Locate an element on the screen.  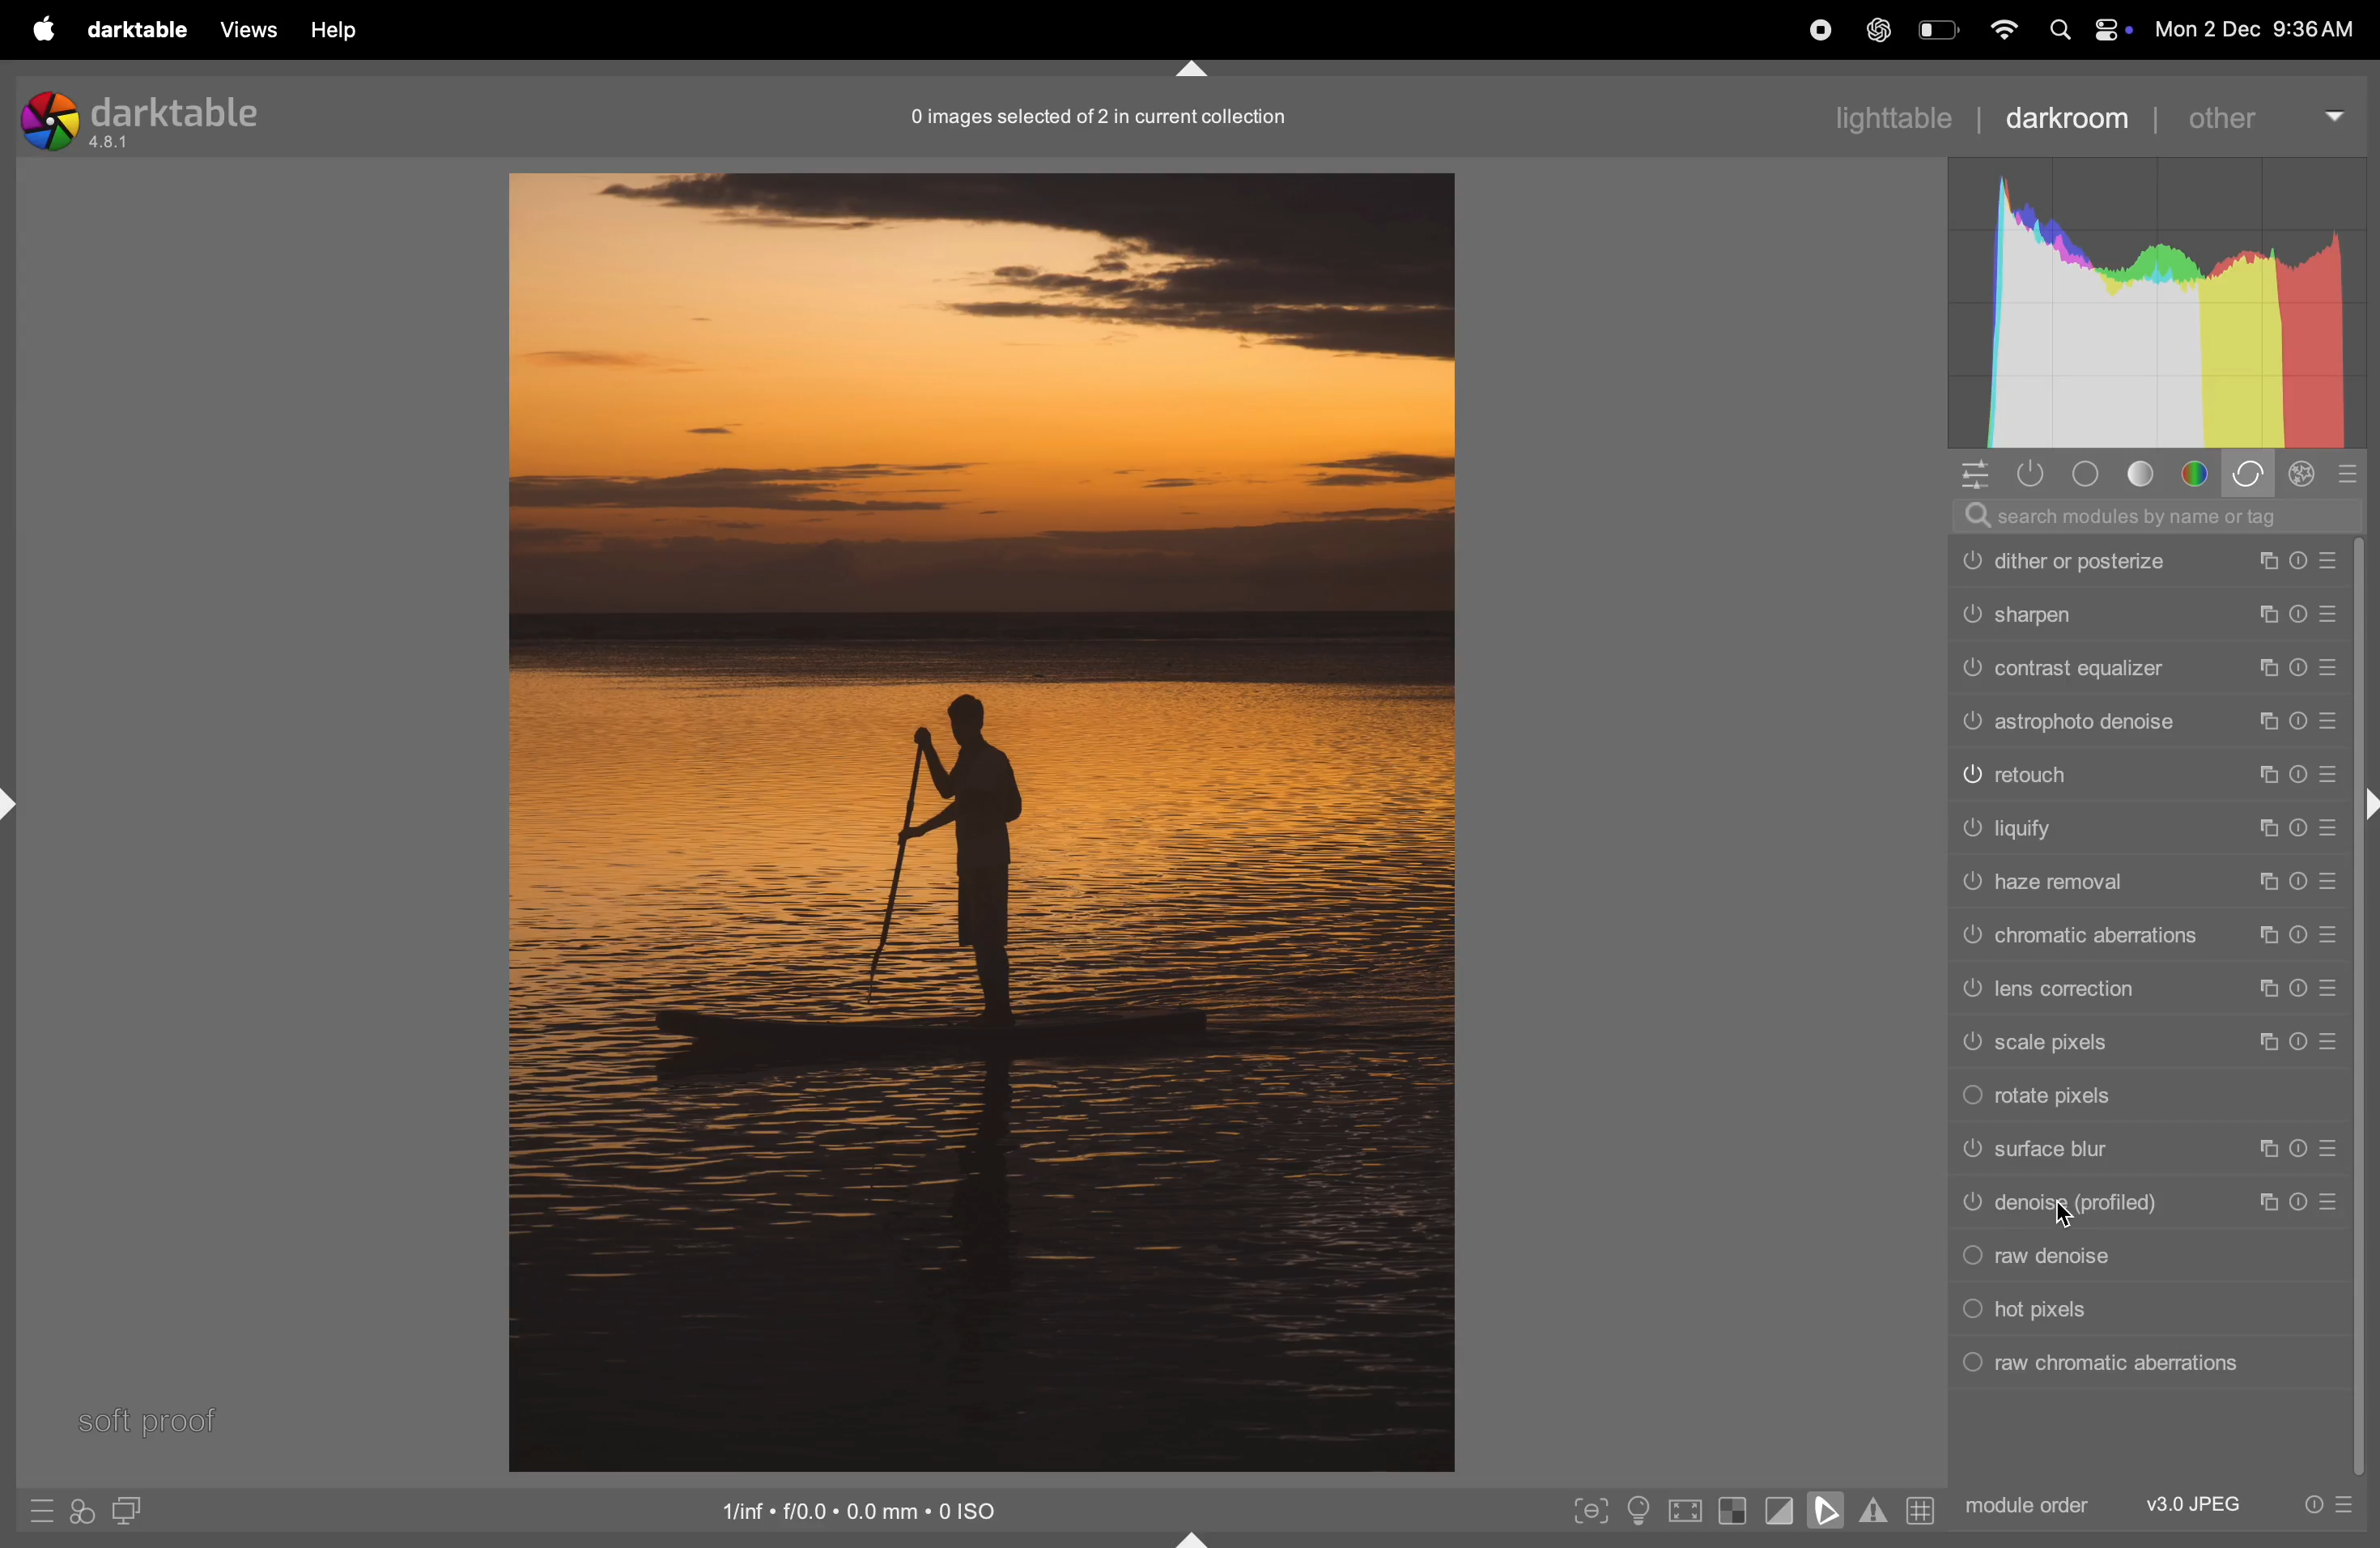
record is located at coordinates (1809, 32).